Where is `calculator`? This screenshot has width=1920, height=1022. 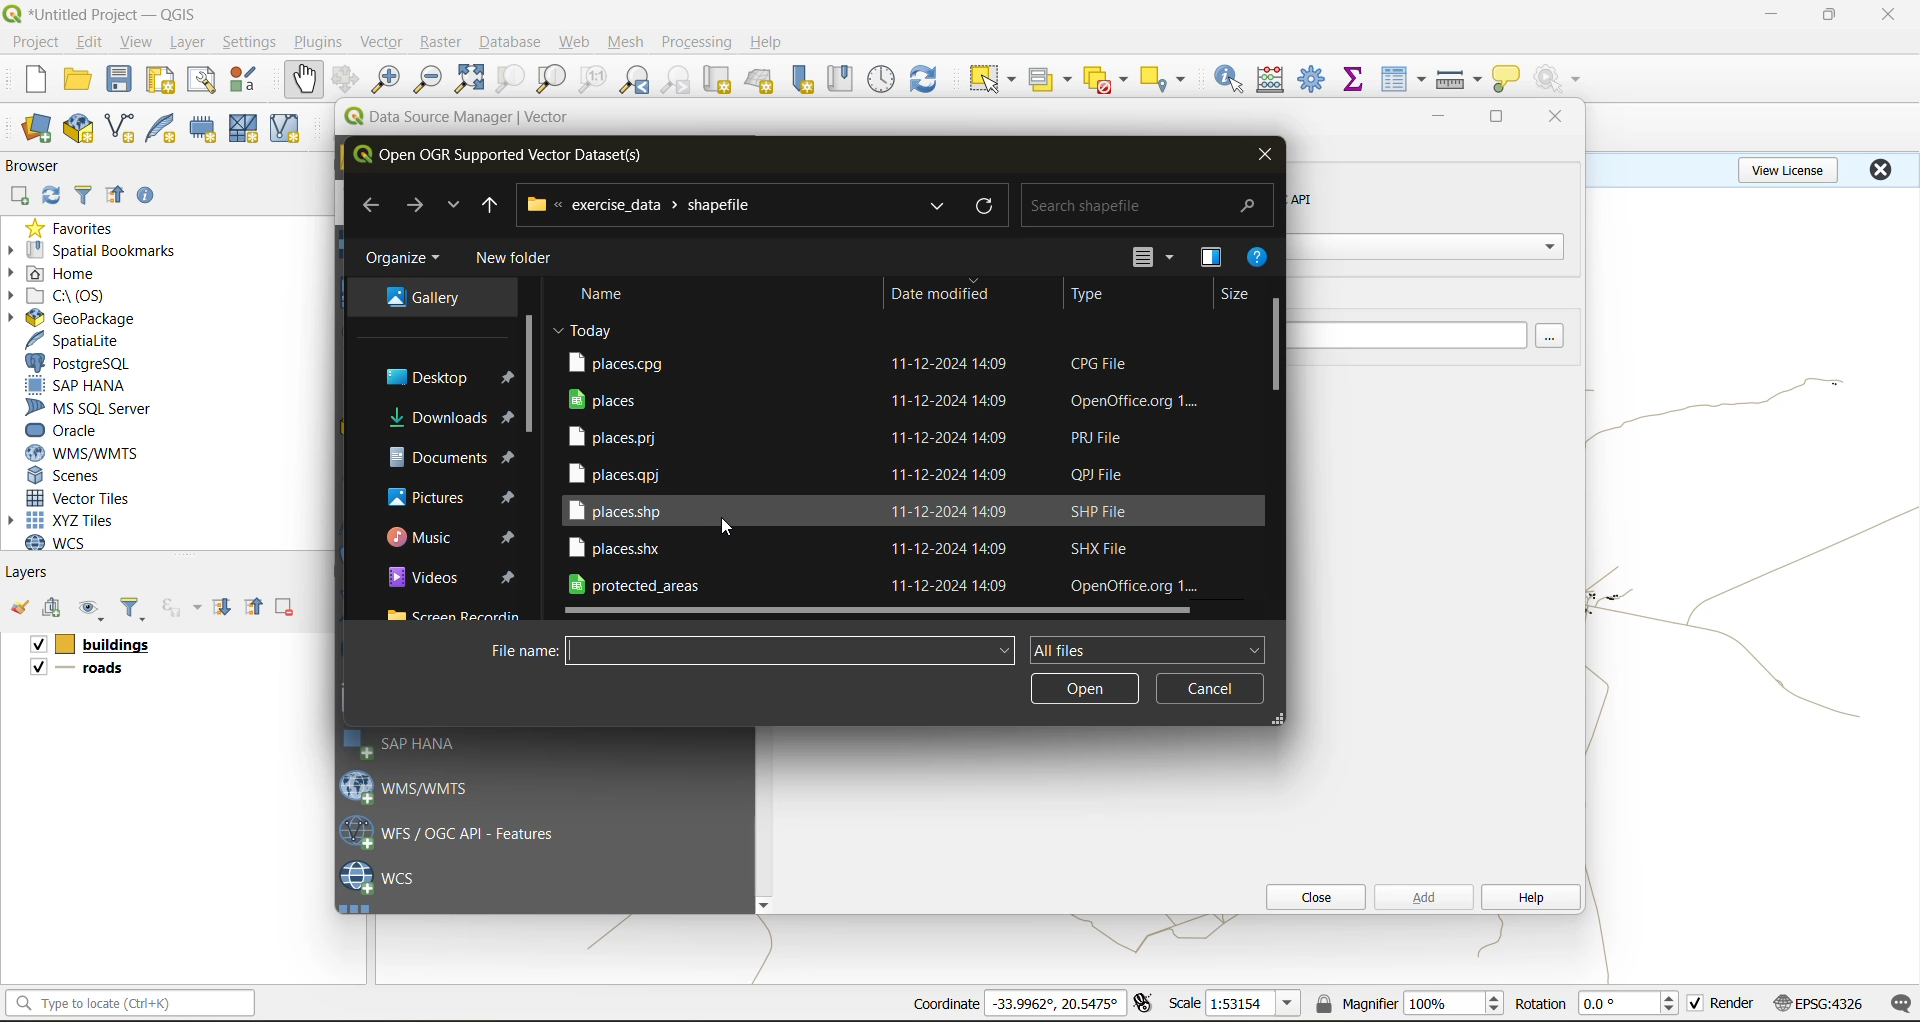
calculator is located at coordinates (1277, 82).